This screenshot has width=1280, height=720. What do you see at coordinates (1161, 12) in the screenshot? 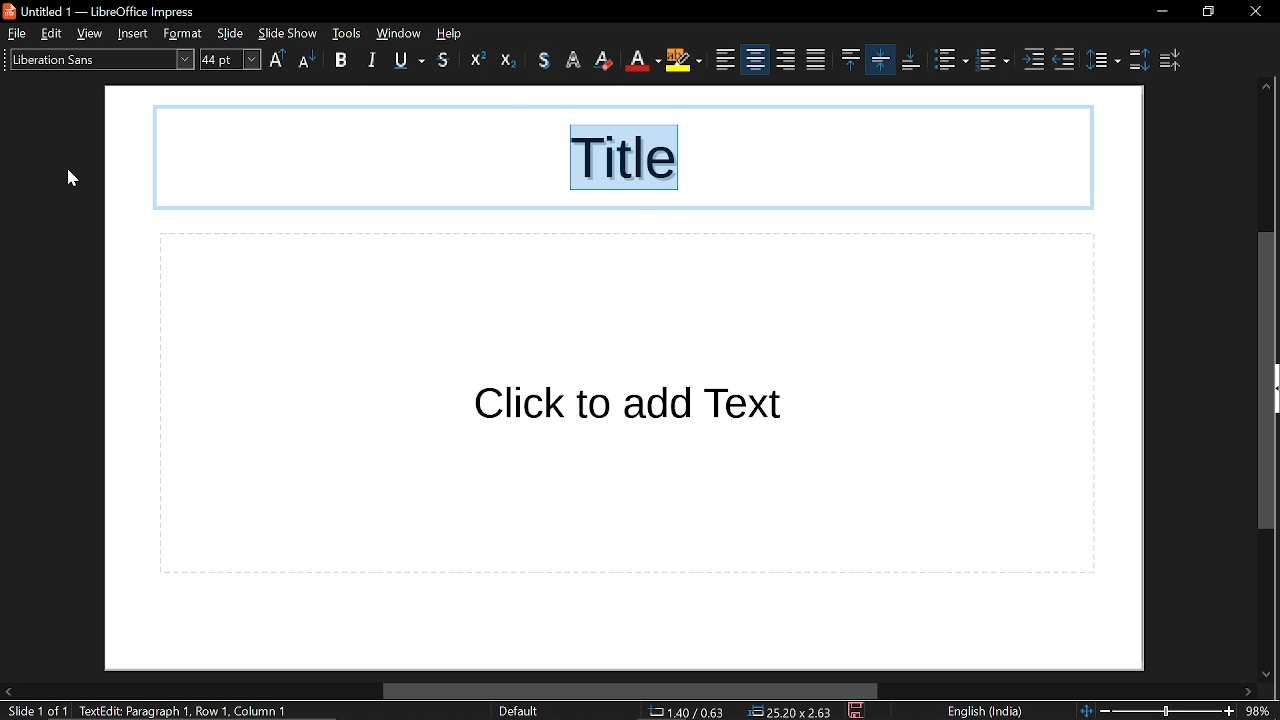
I see `minimize` at bounding box center [1161, 12].